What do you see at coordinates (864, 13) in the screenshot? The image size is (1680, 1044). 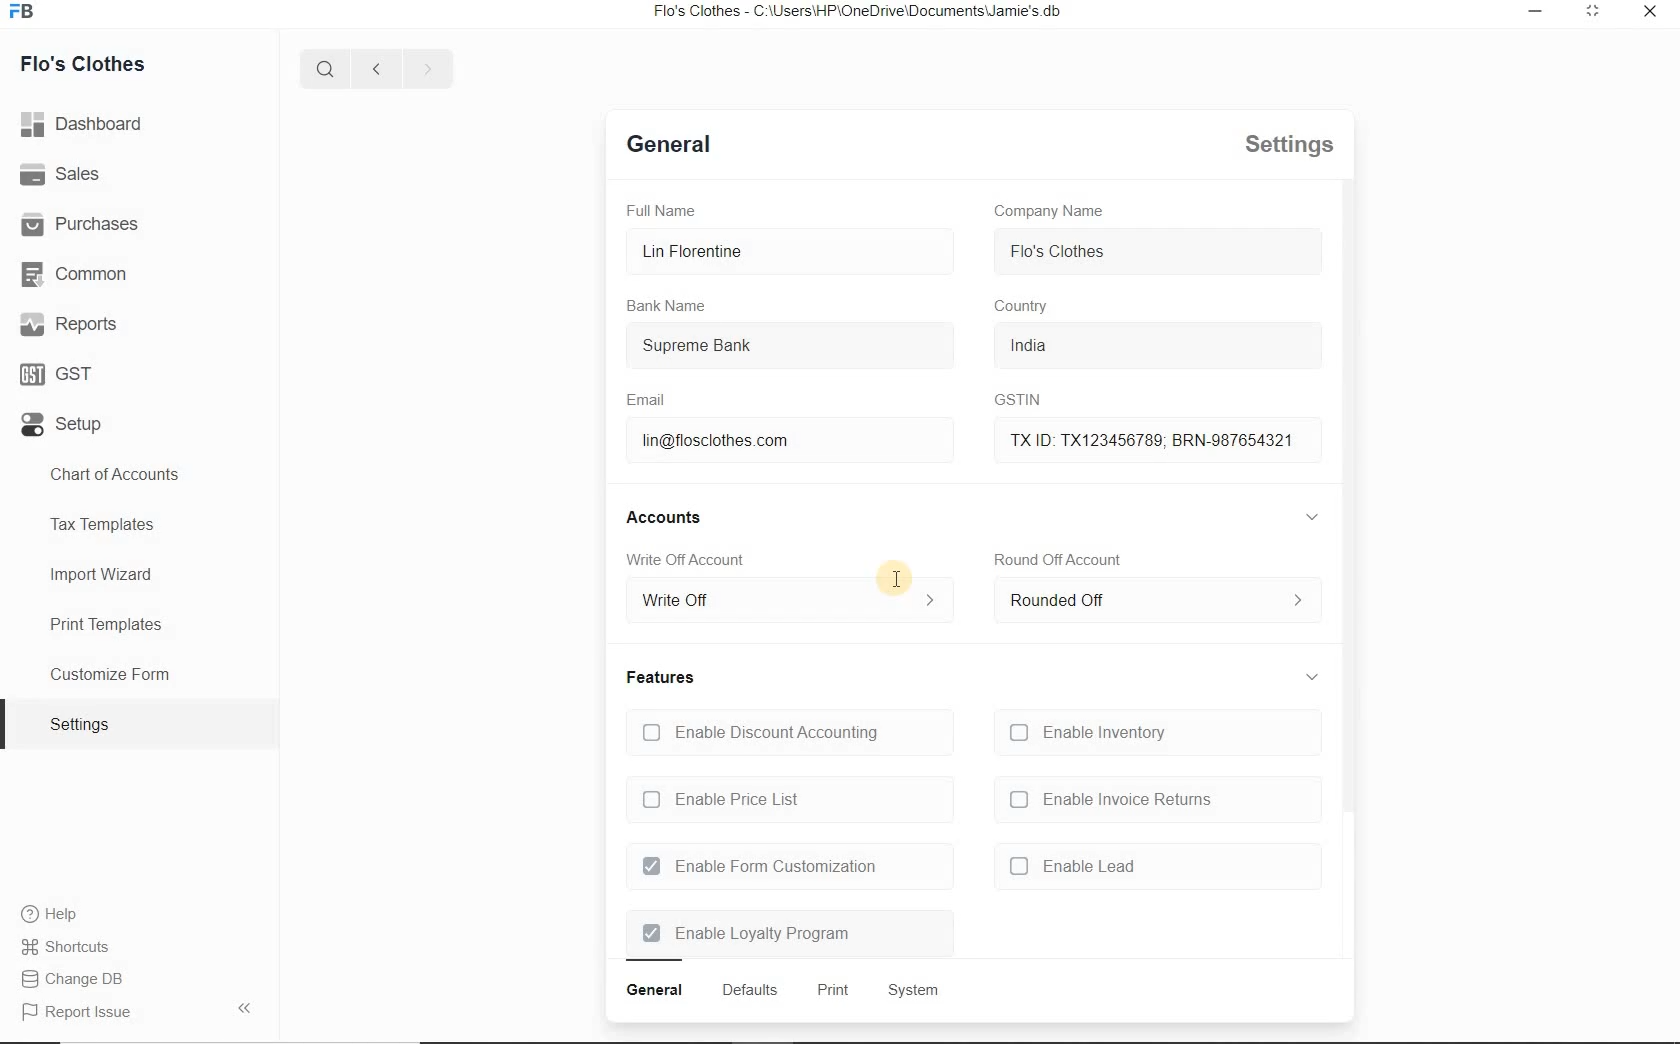 I see `Flo's Clothes - C:\Users\HP\OneDrive\Documents\Jamie's.db` at bounding box center [864, 13].